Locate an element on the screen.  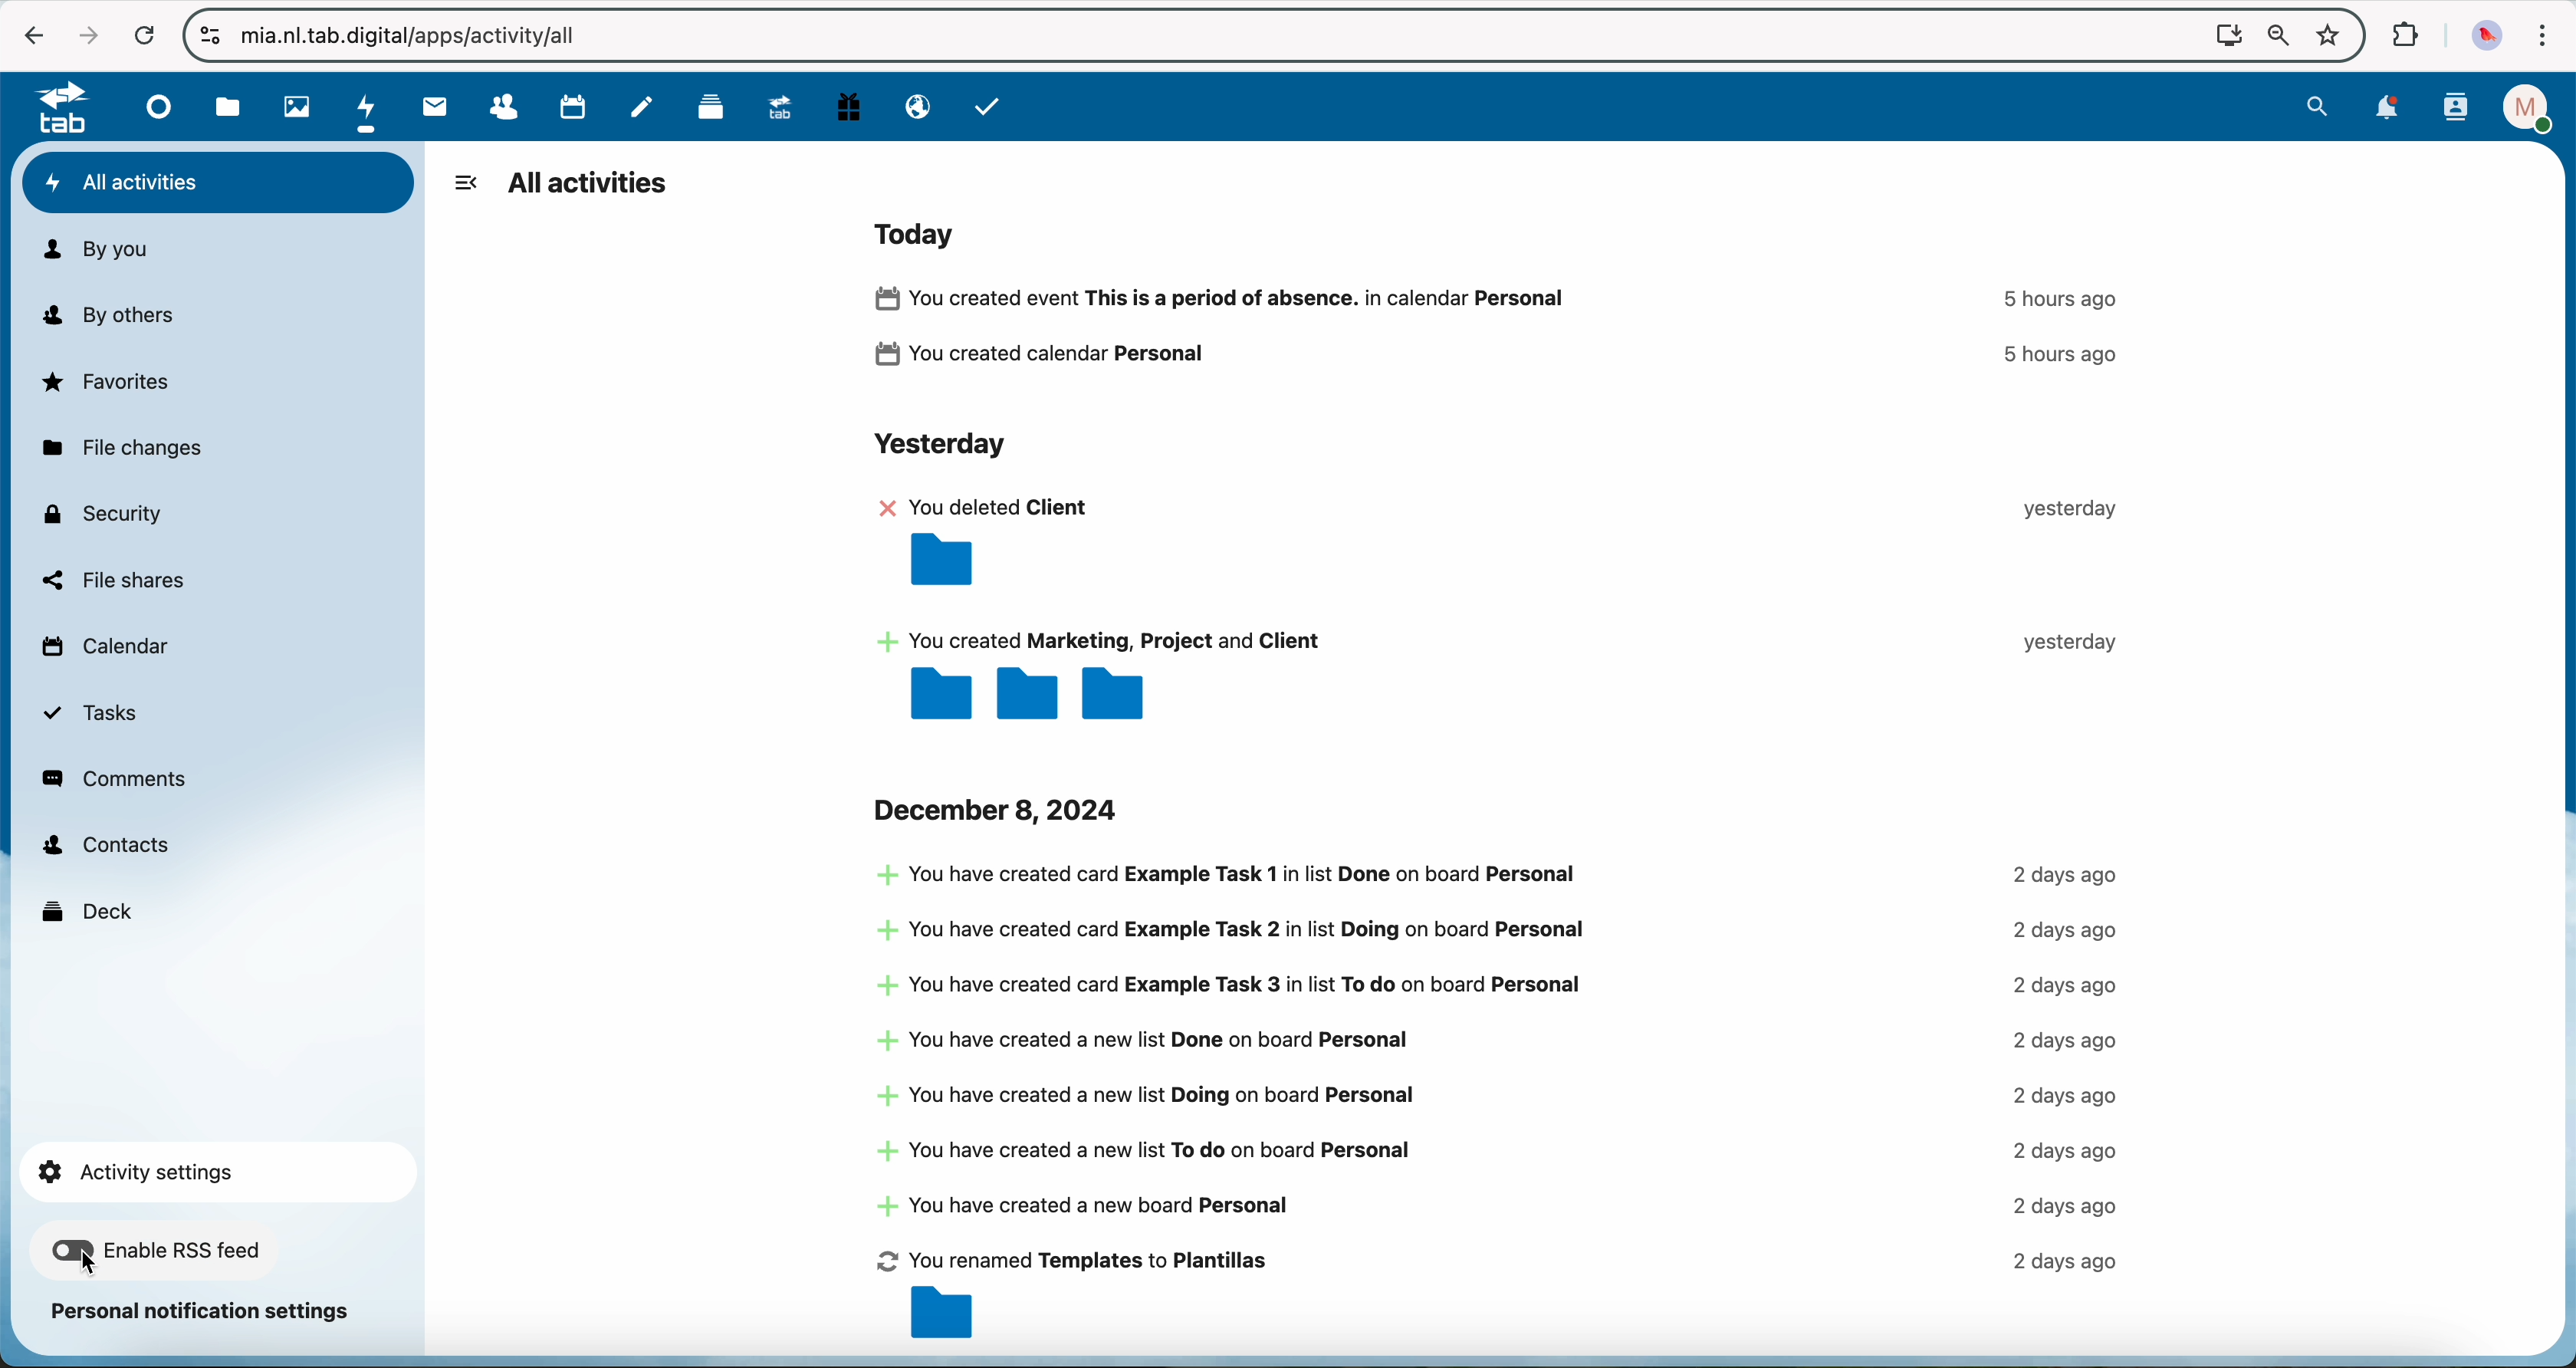
favorites is located at coordinates (109, 381).